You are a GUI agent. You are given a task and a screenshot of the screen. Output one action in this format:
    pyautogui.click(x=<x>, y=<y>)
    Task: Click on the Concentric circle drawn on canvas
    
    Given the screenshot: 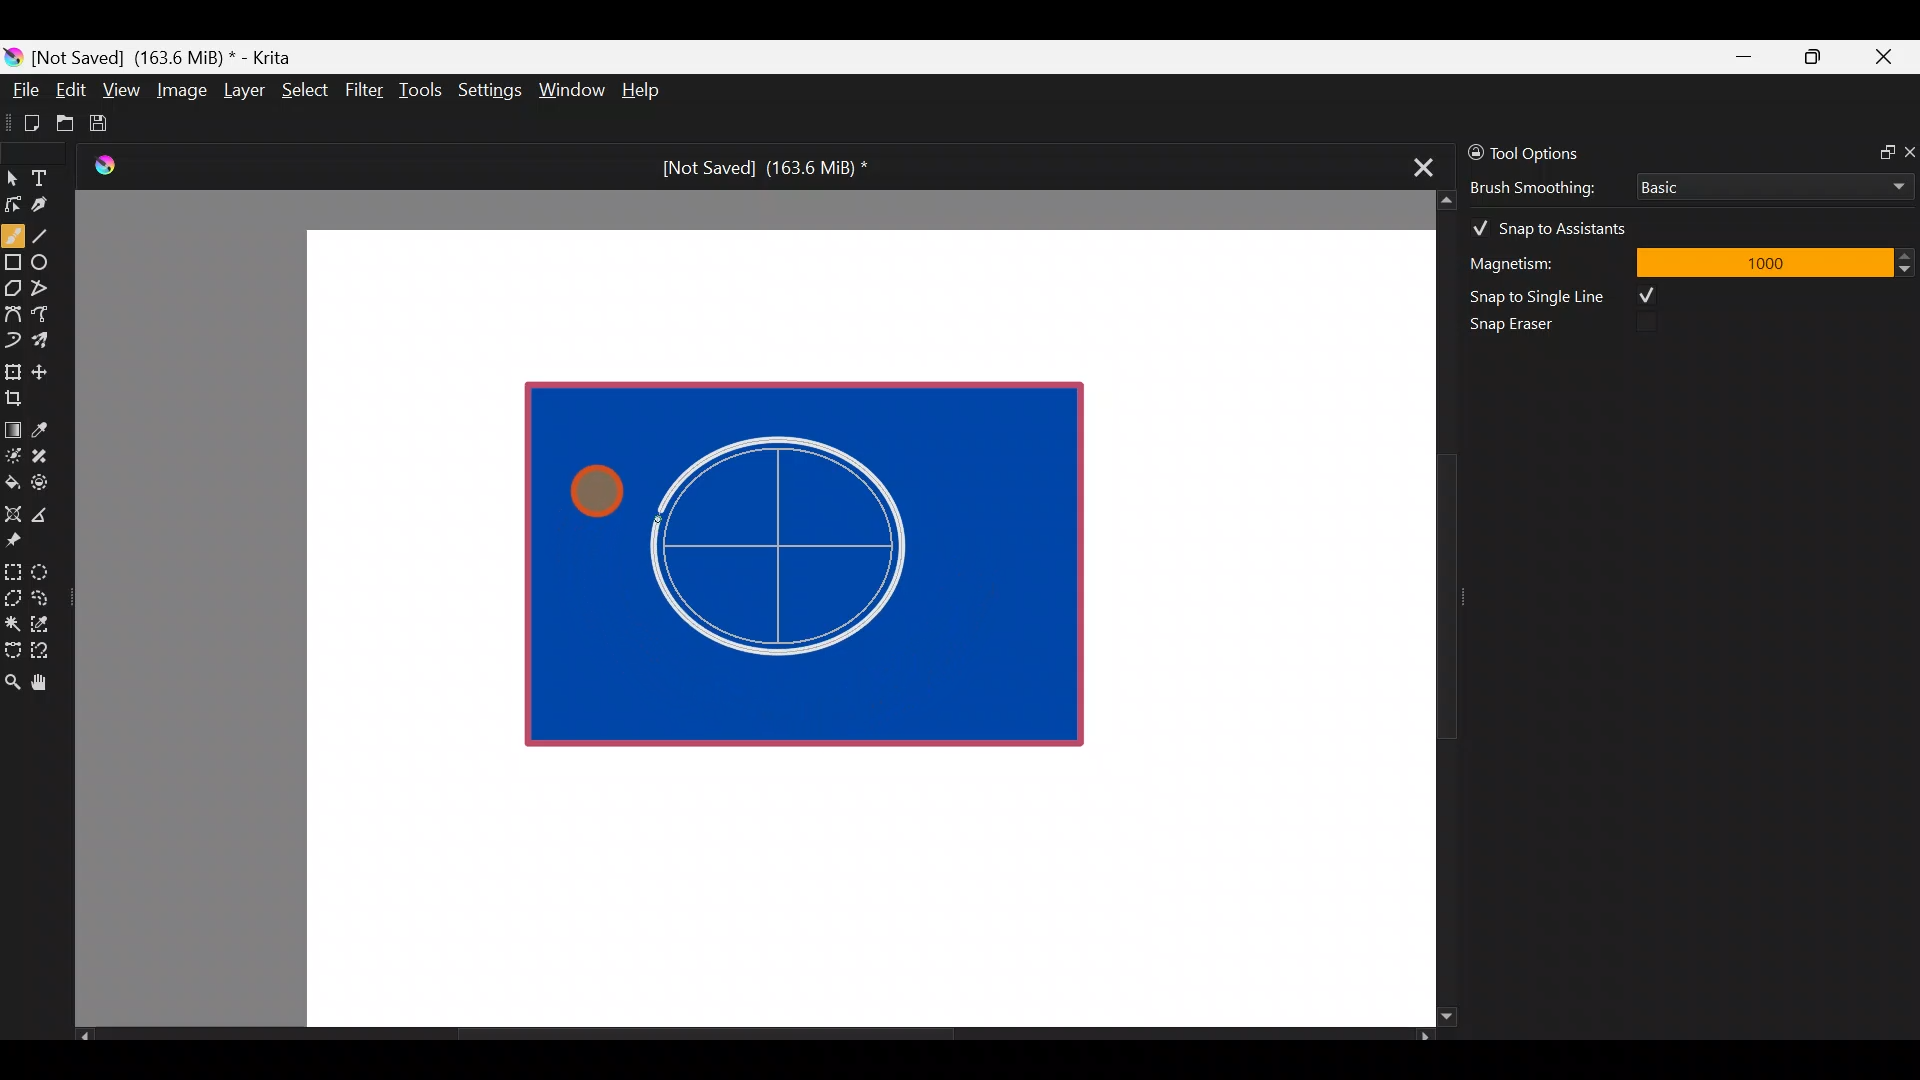 What is the action you would take?
    pyautogui.click(x=794, y=549)
    